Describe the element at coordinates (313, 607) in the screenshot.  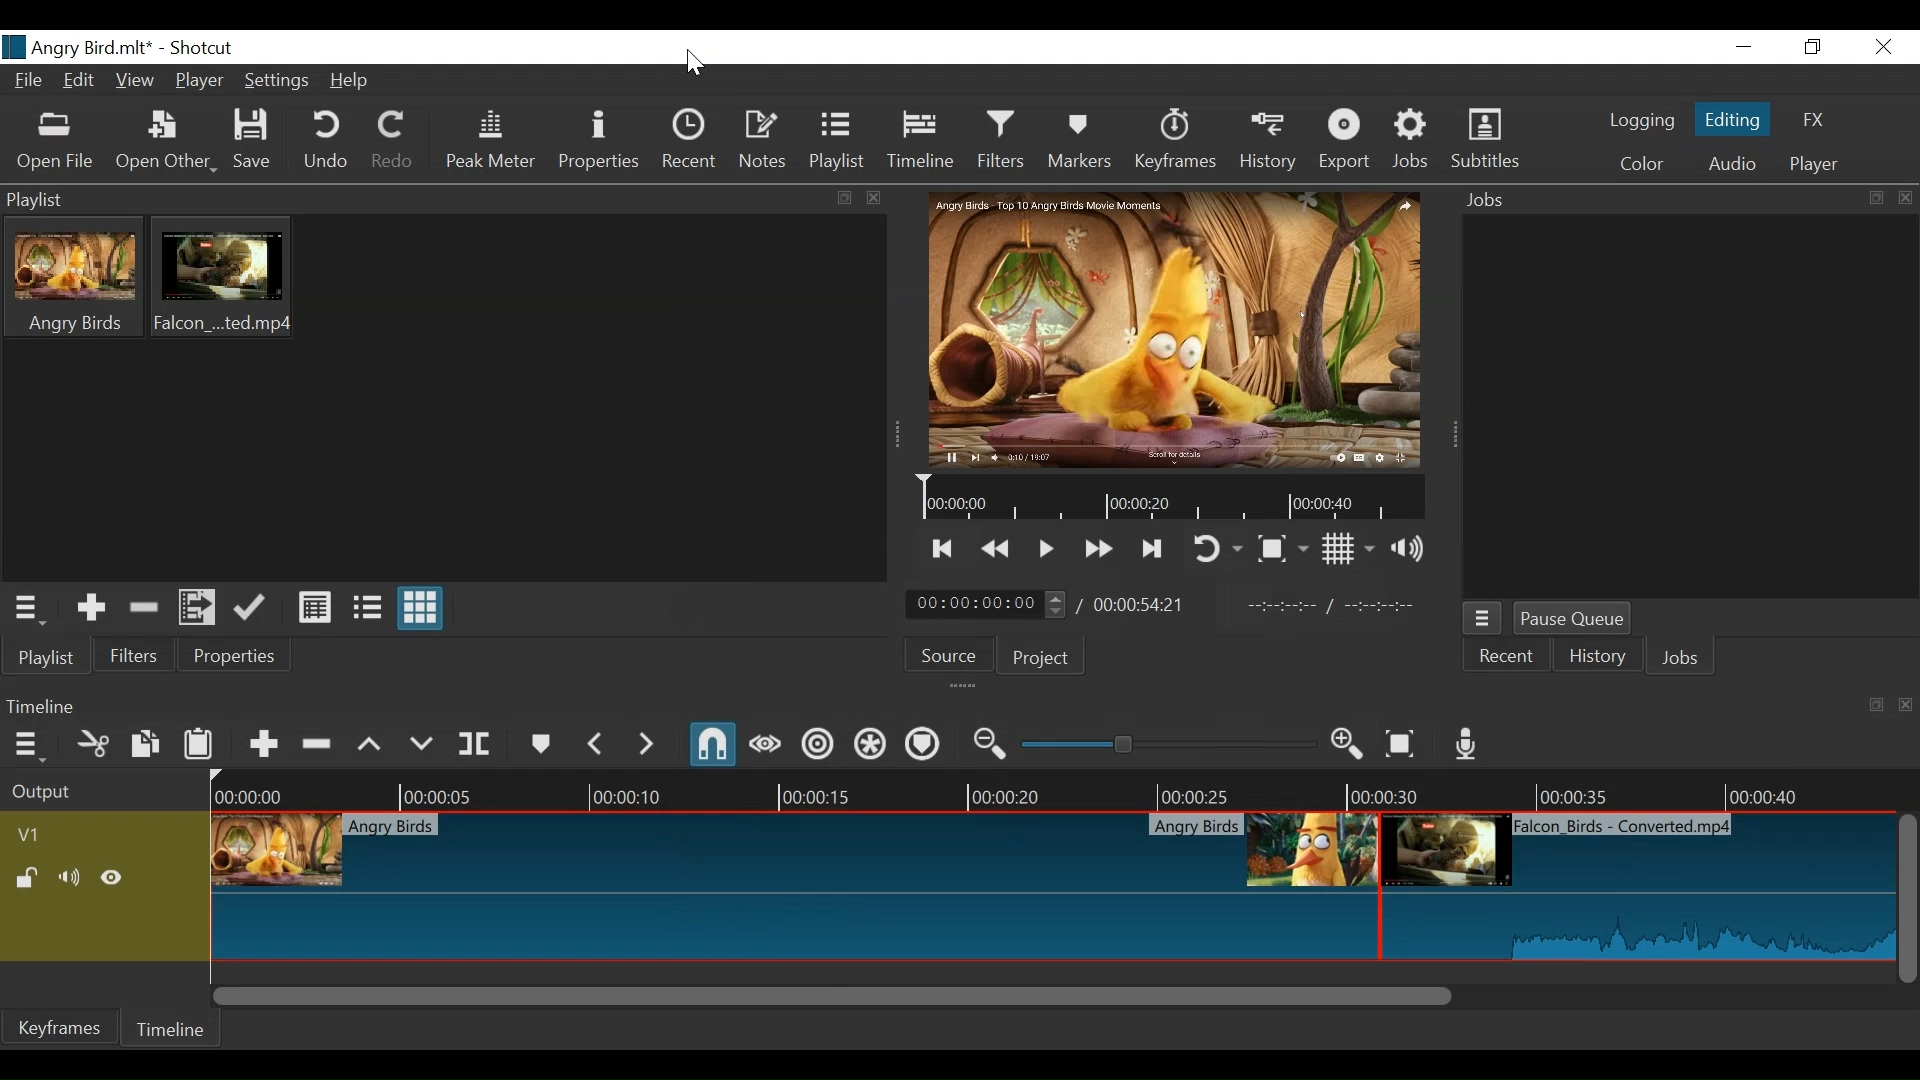
I see `View as detail` at that location.